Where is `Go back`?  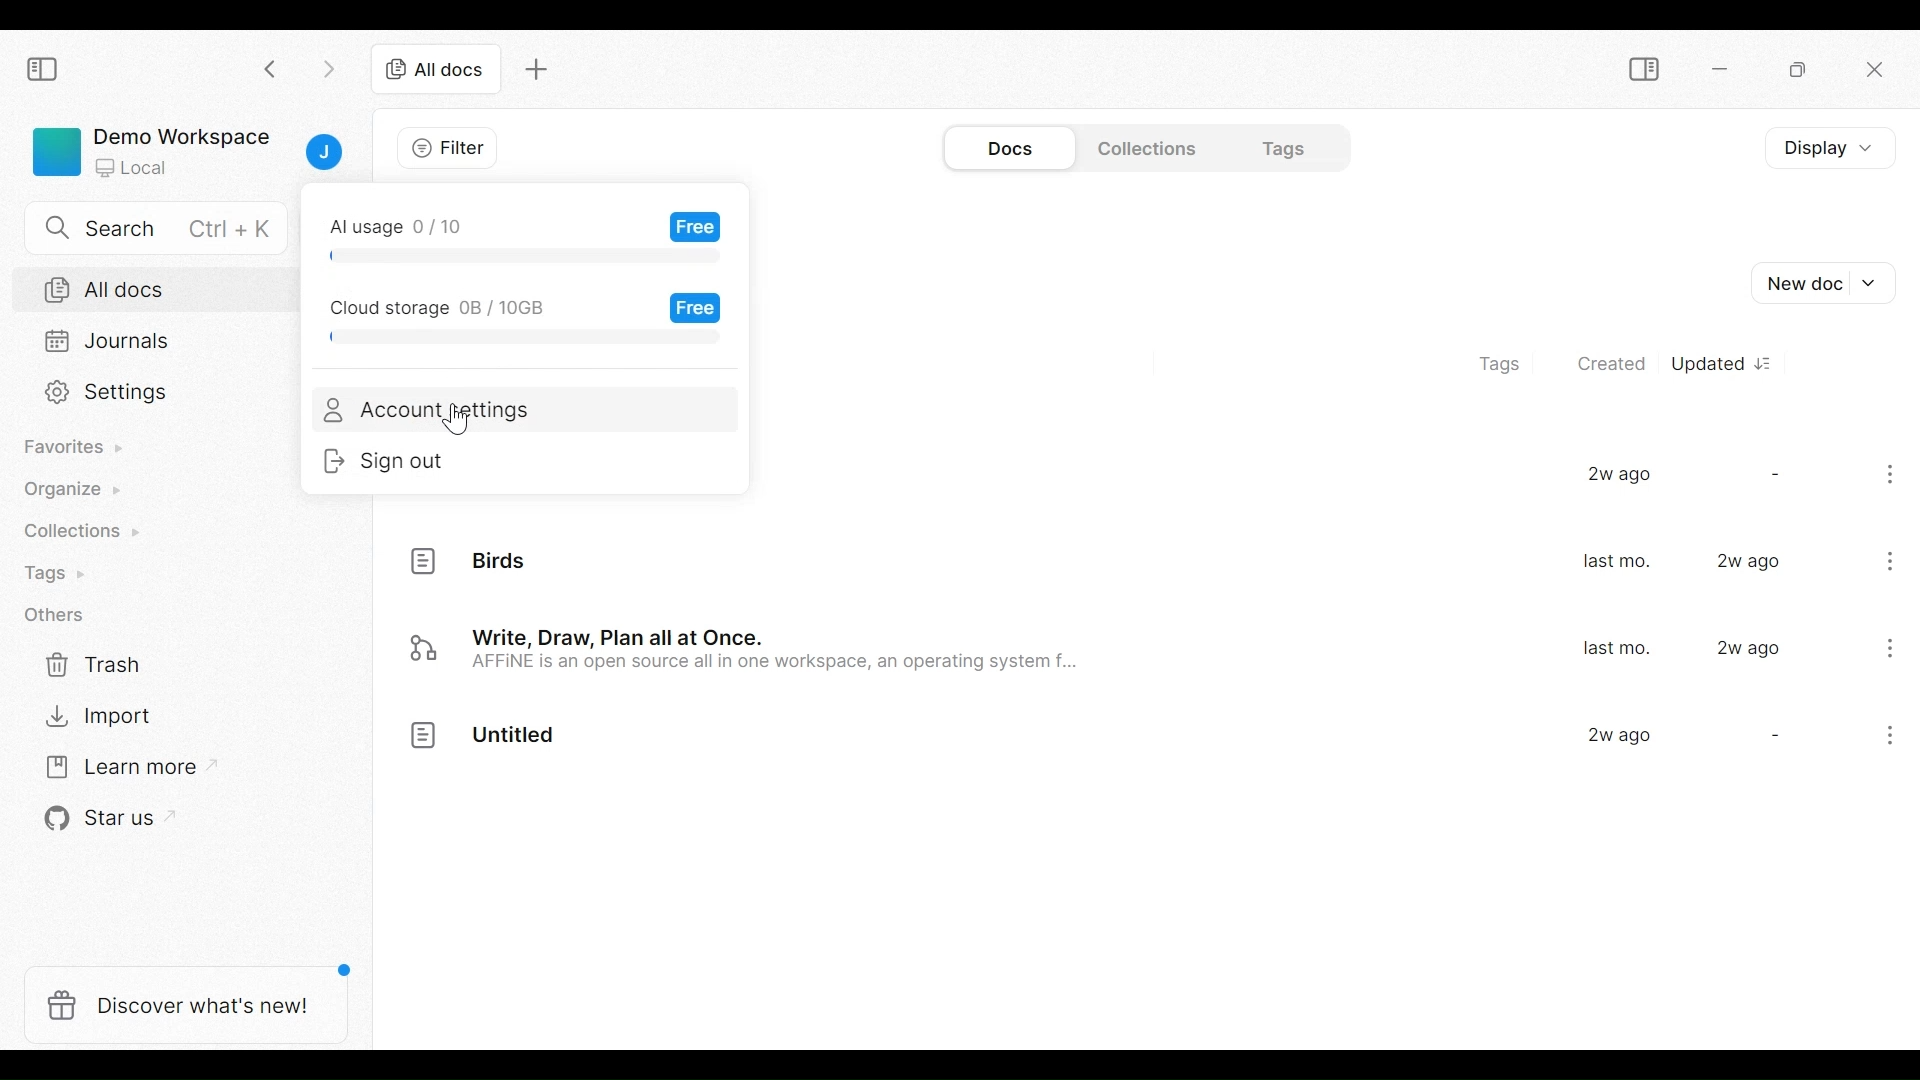 Go back is located at coordinates (271, 69).